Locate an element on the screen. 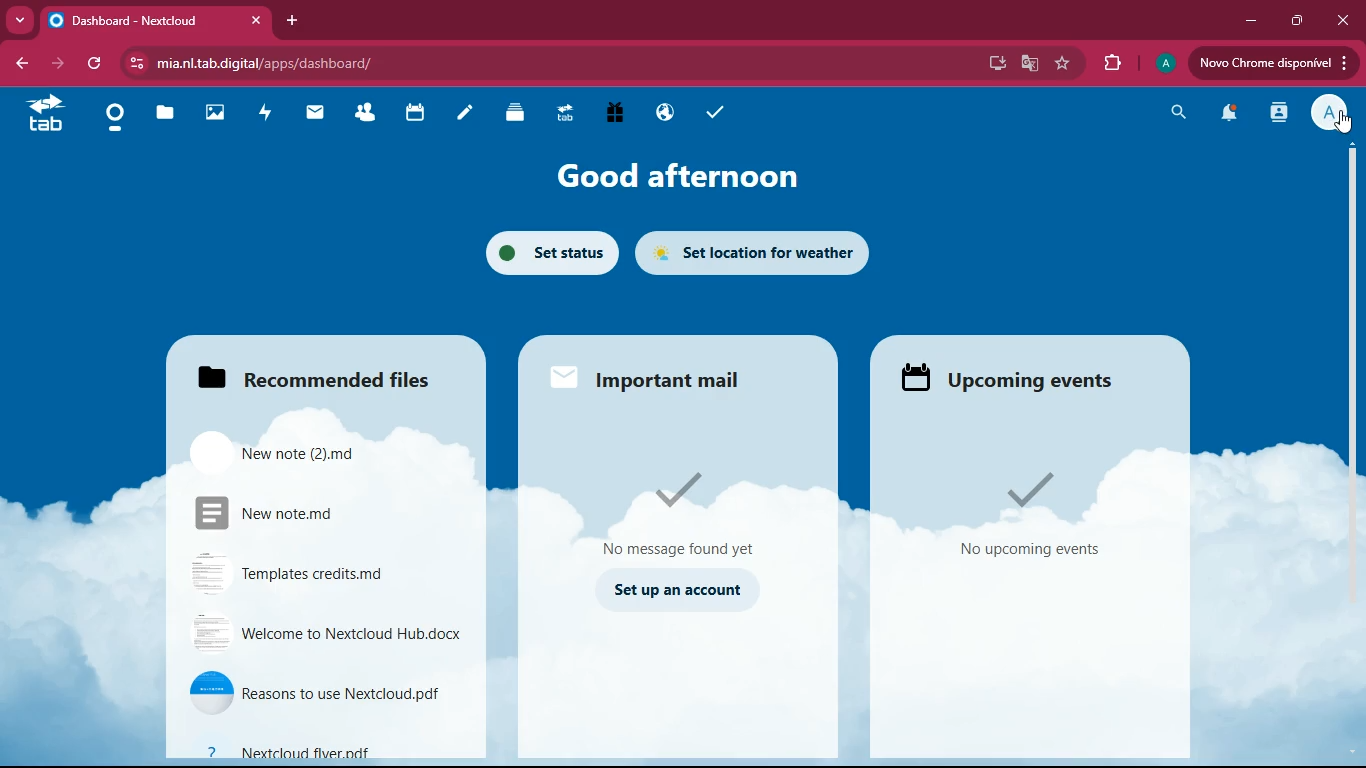 Image resolution: width=1366 pixels, height=768 pixels. tab is located at coordinates (563, 116).